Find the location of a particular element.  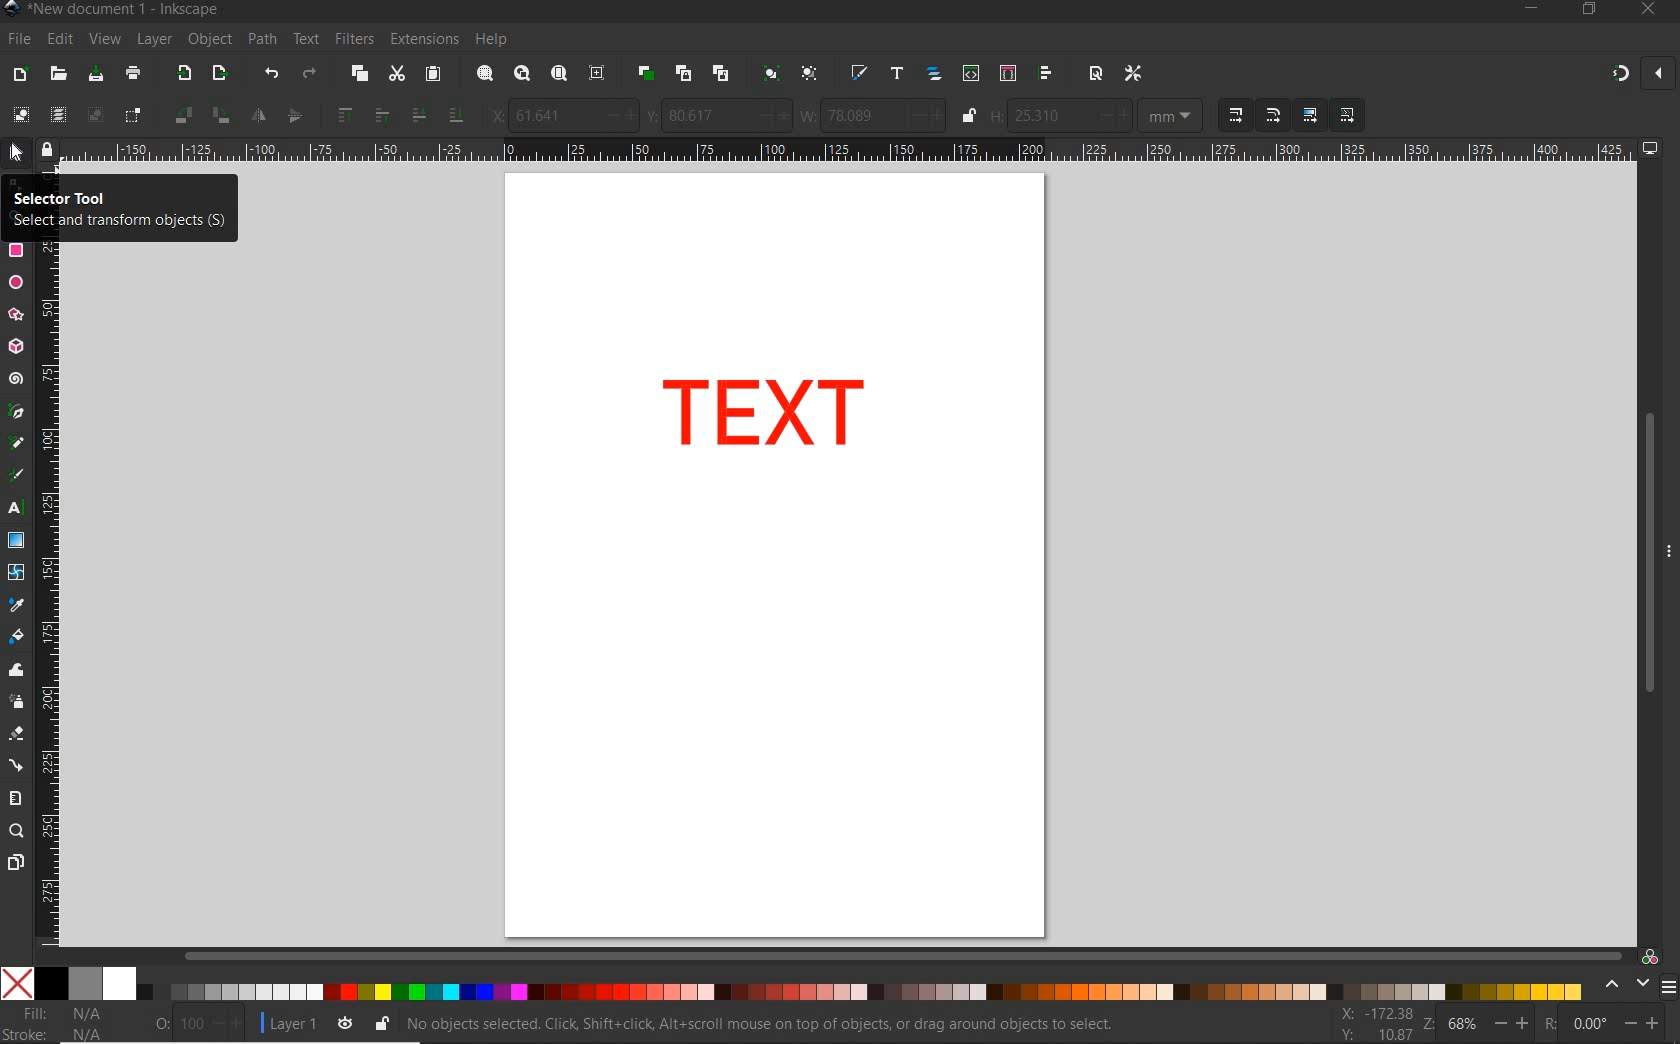

MOVE PATTERNS is located at coordinates (1346, 116).